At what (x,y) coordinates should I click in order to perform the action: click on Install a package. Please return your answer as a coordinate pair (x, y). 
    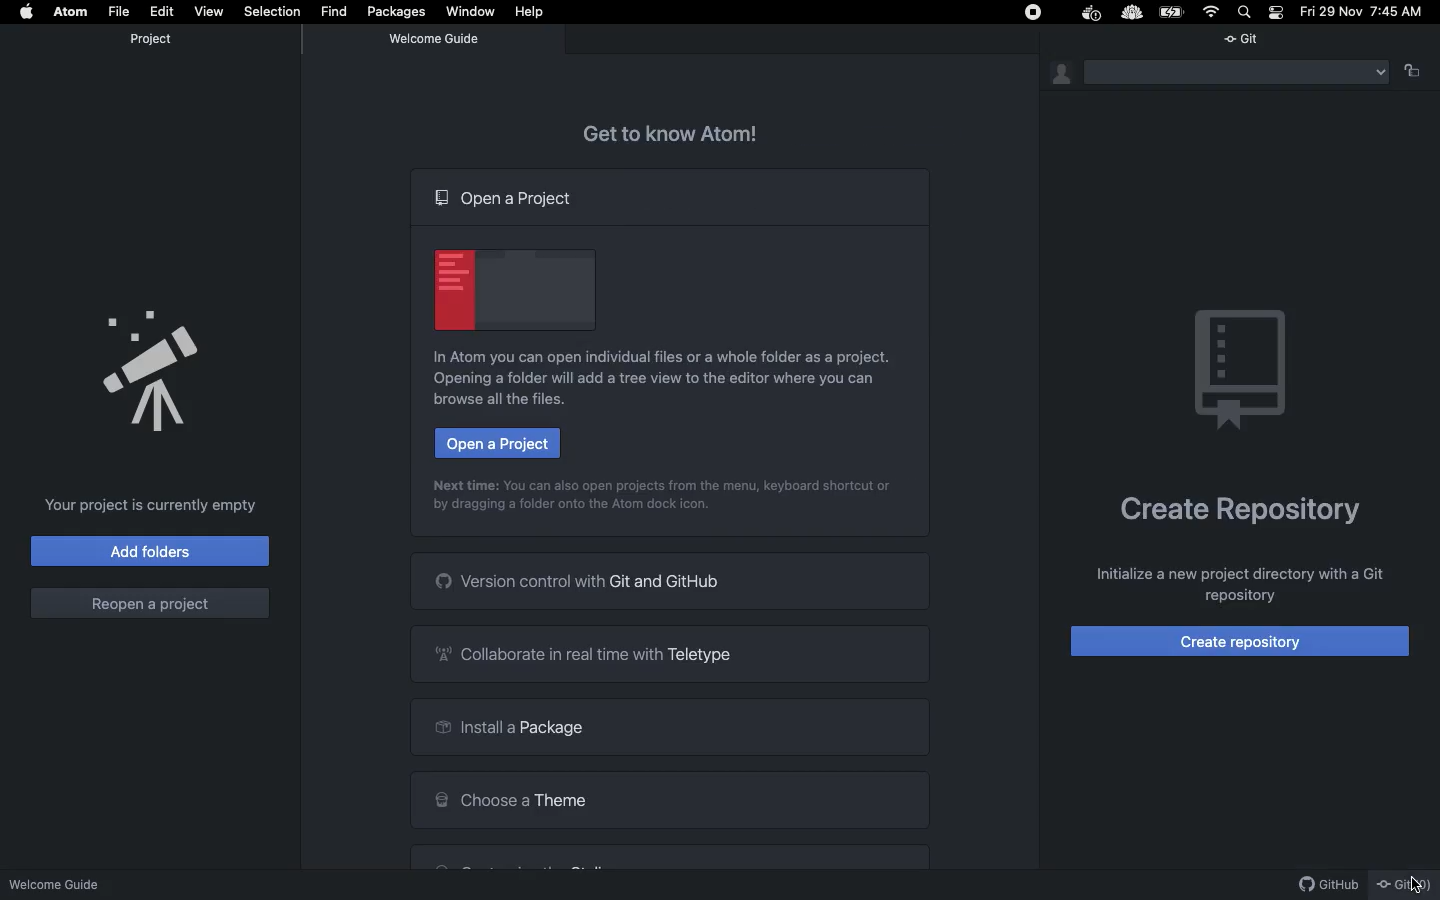
    Looking at the image, I should click on (667, 725).